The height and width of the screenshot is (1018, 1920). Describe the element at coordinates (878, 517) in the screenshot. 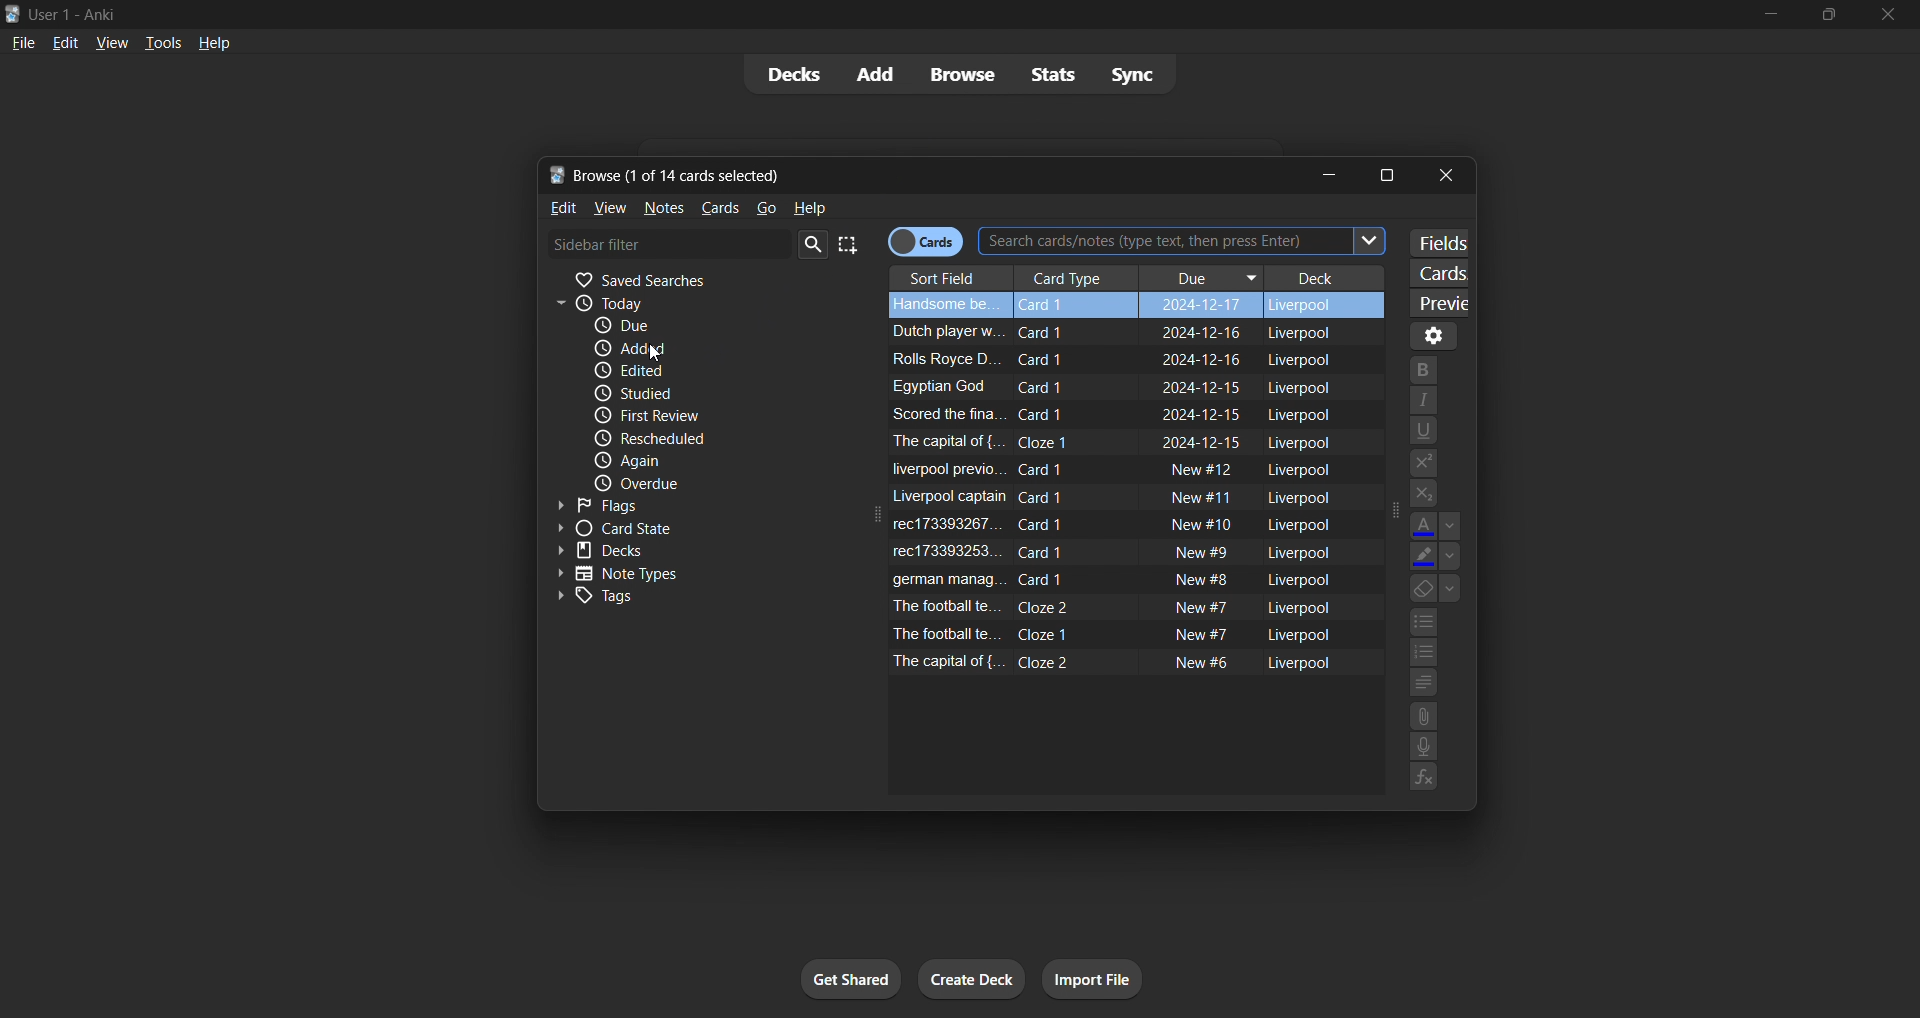

I see `expand icon` at that location.